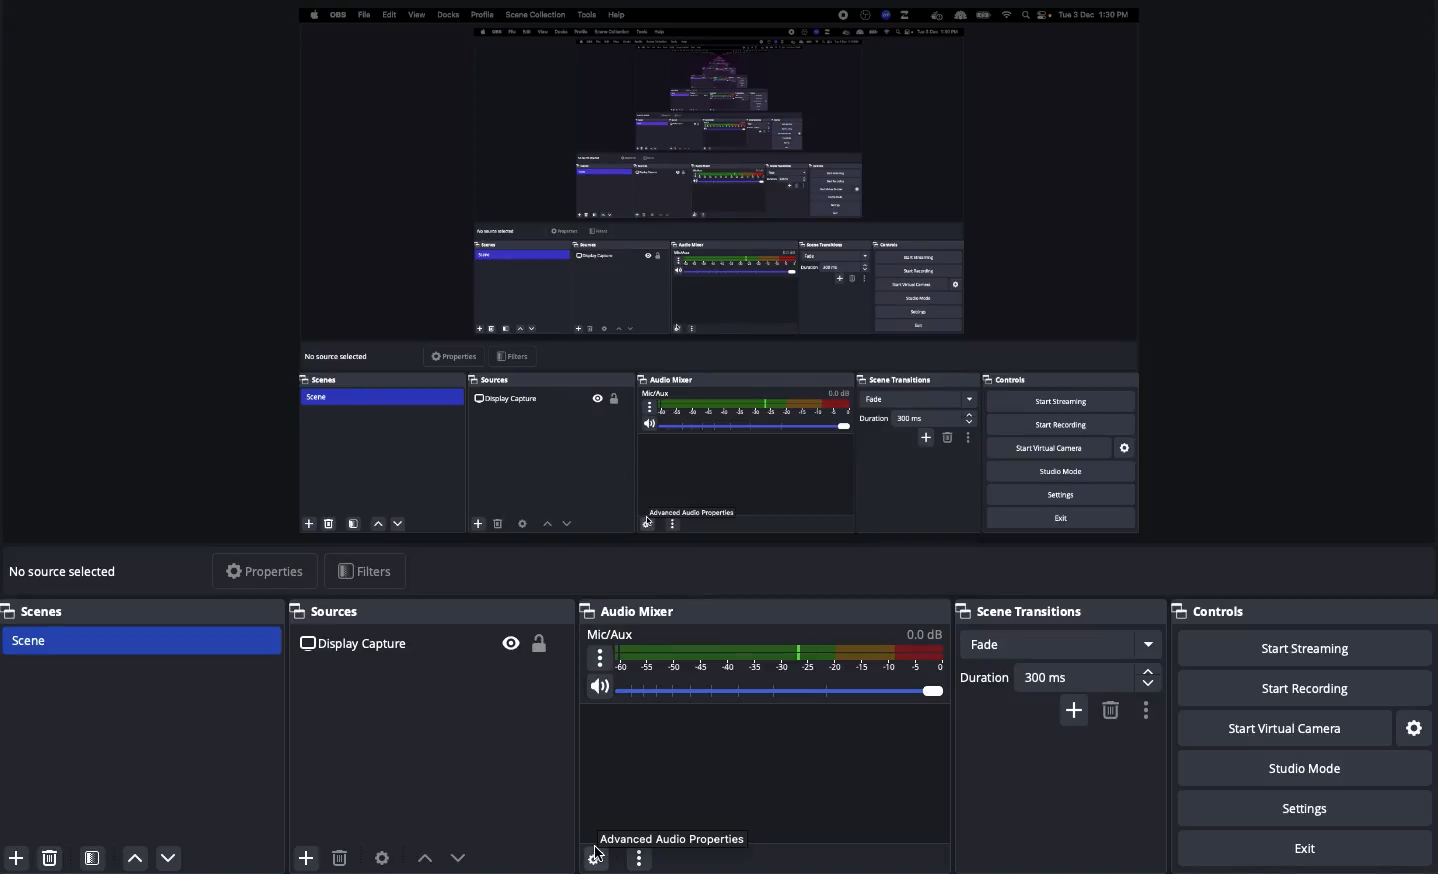 This screenshot has width=1438, height=874. I want to click on Start virtual camera, so click(1287, 727).